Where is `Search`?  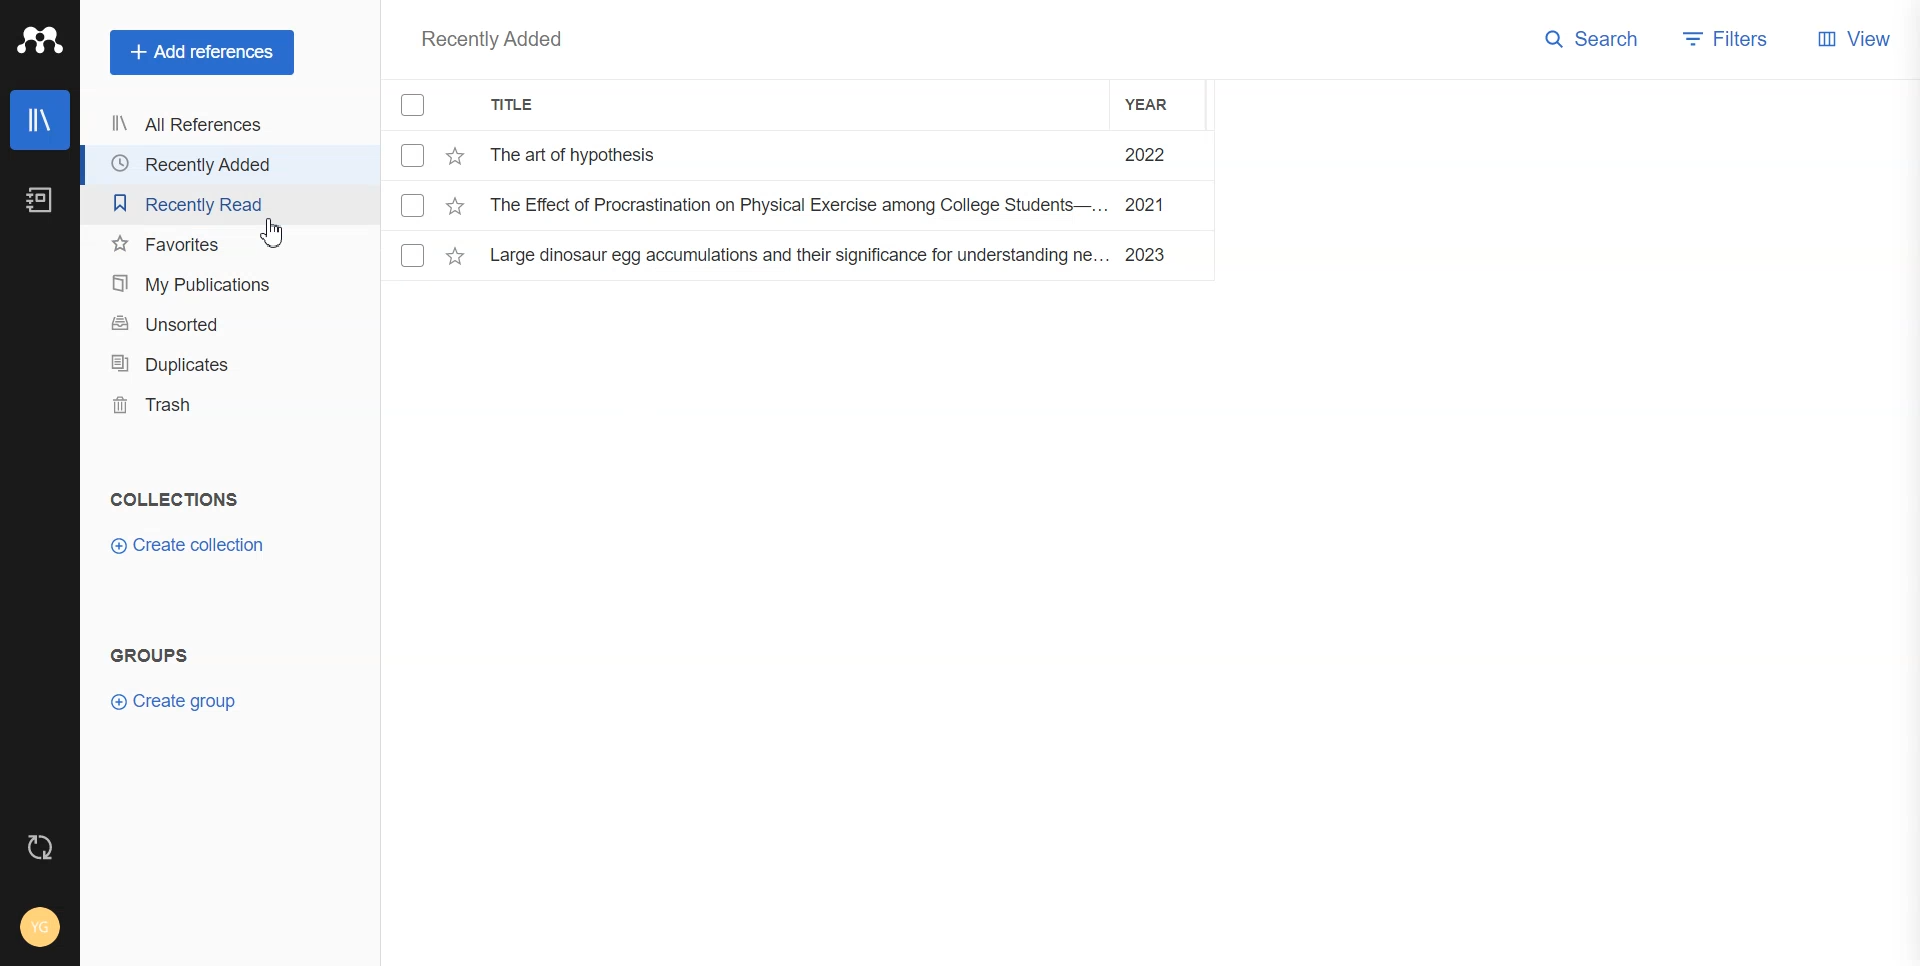
Search is located at coordinates (1592, 41).